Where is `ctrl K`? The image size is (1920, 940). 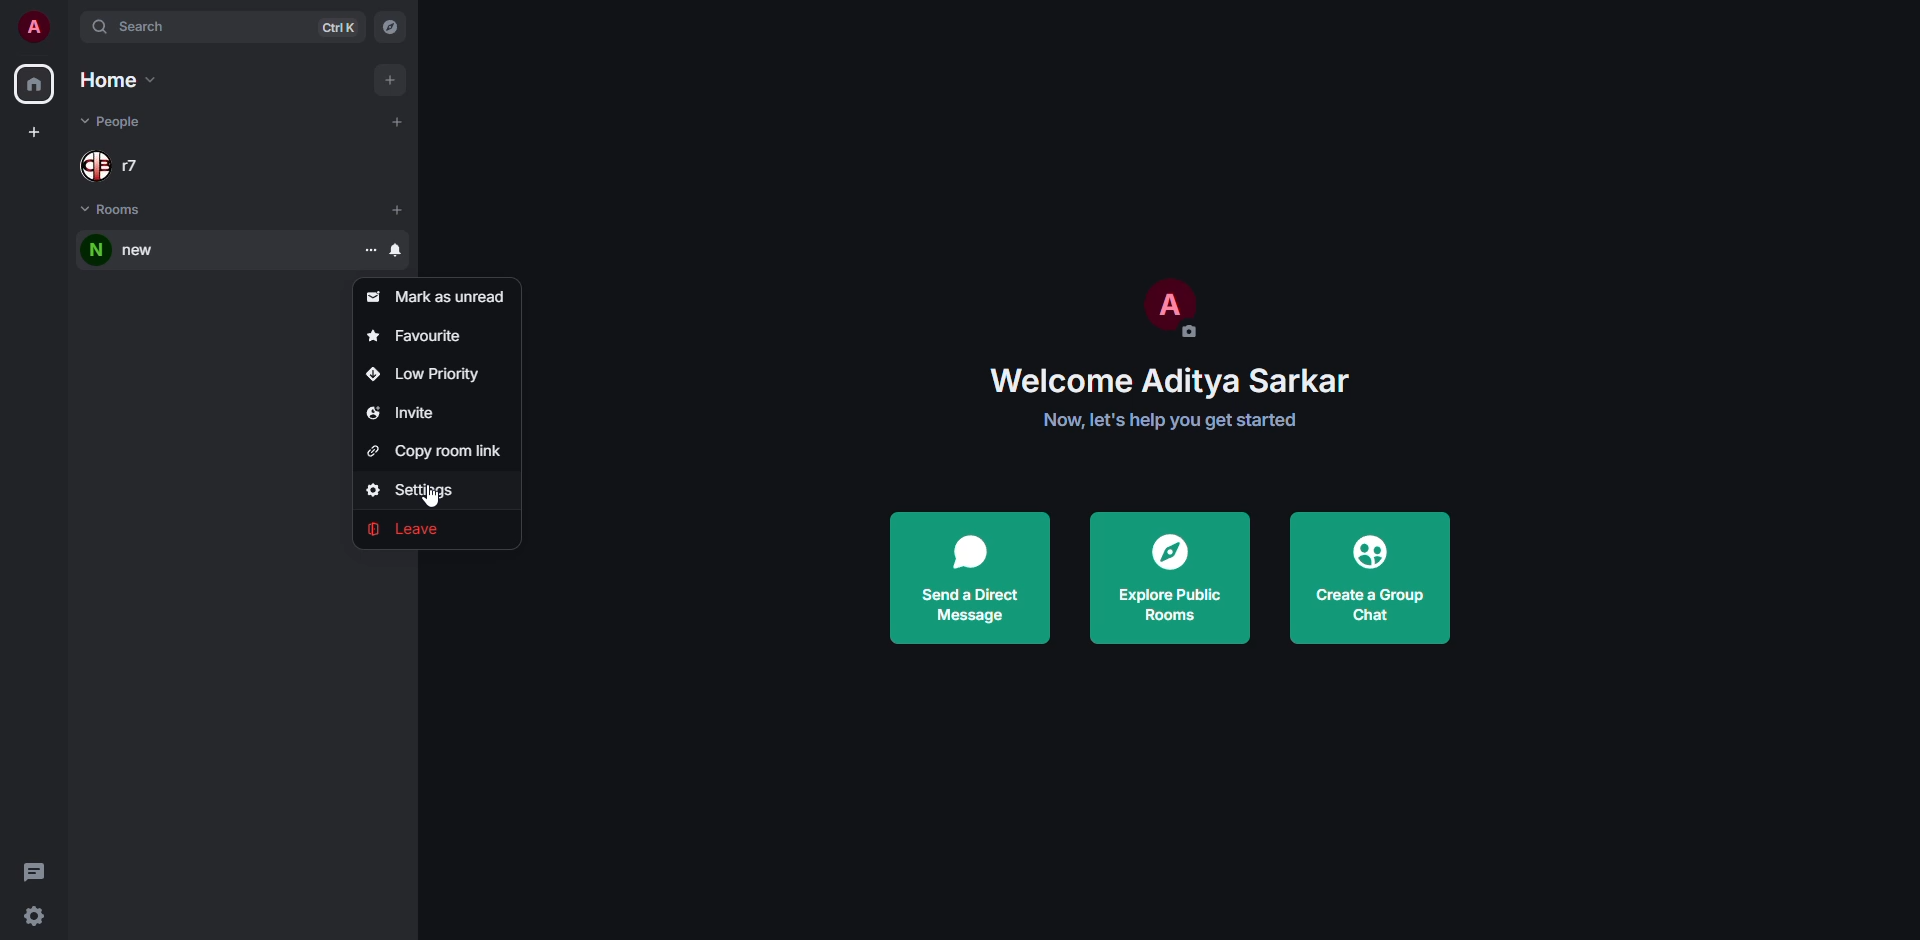 ctrl K is located at coordinates (338, 28).